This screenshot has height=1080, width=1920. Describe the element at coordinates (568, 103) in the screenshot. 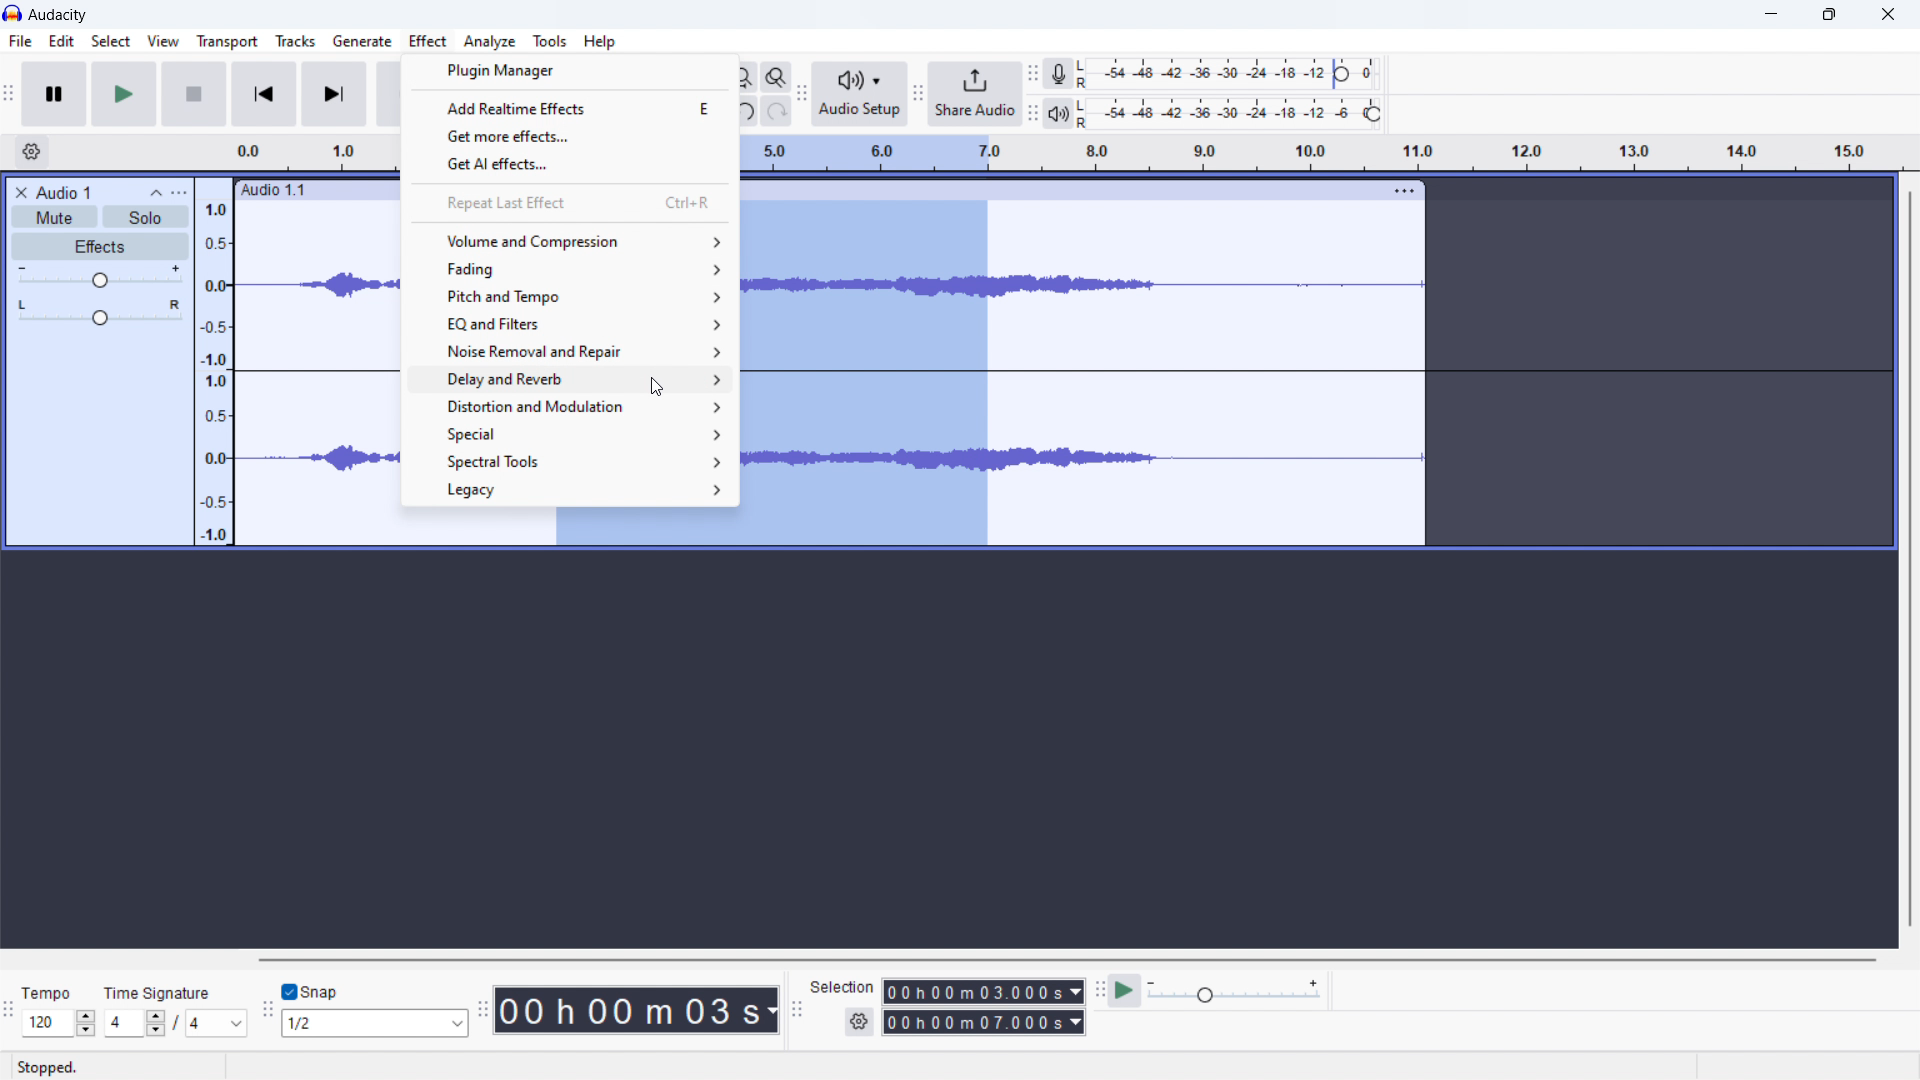

I see `add realtime effects` at that location.